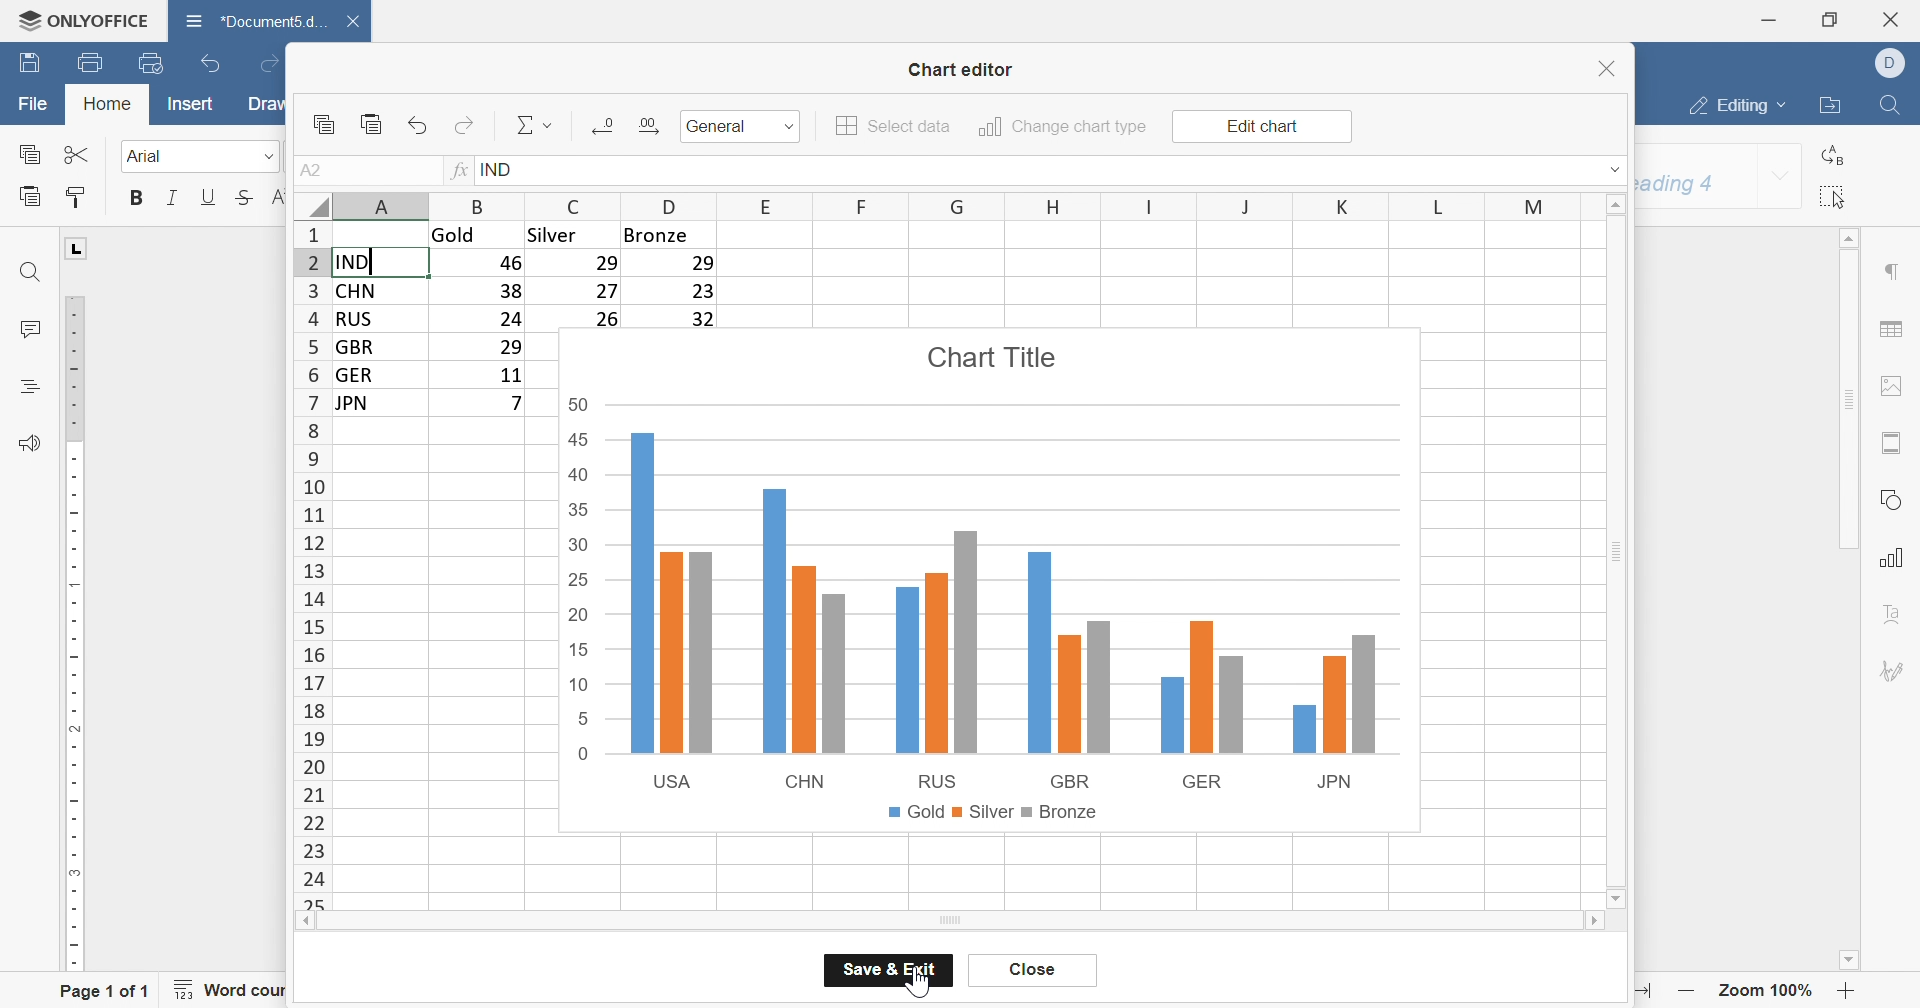 This screenshot has height=1008, width=1920. I want to click on zoom in, so click(1848, 991).